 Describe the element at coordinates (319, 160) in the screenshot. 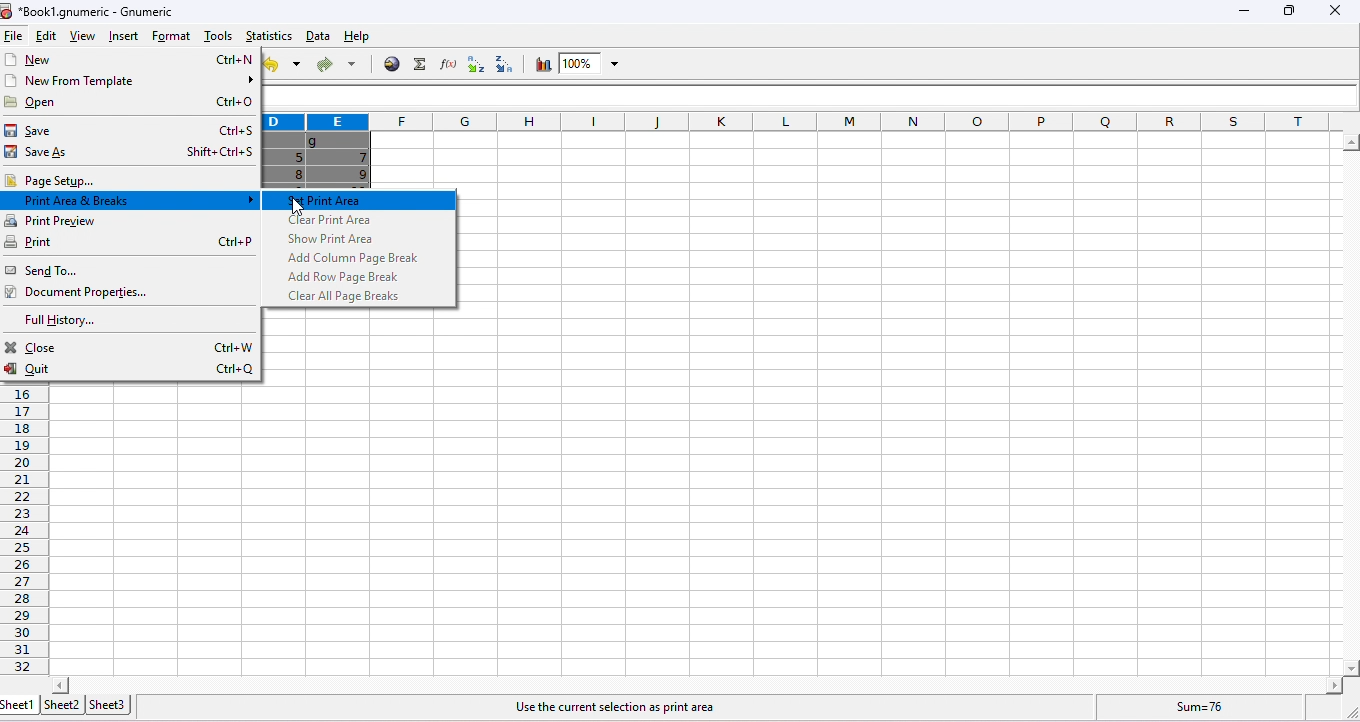

I see `dragged` at that location.